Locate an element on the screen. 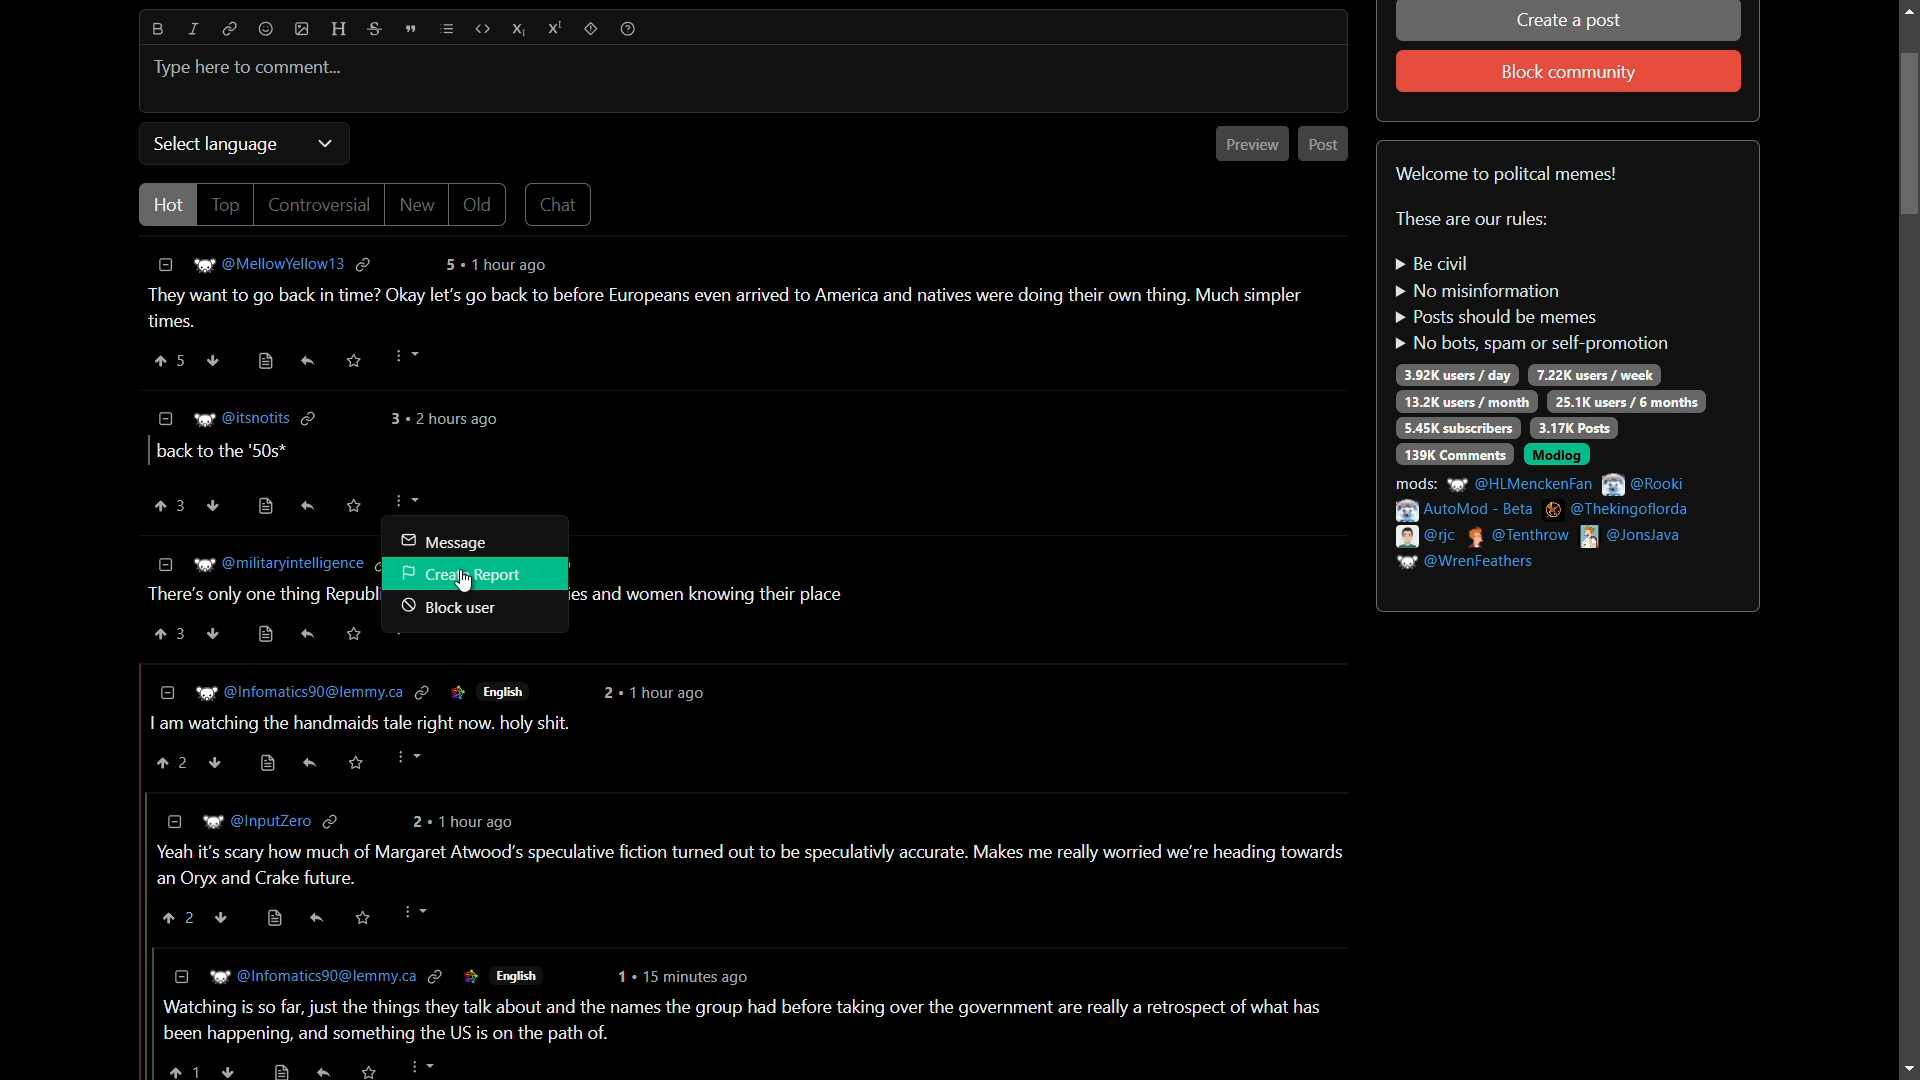 The width and height of the screenshot is (1920, 1080). controversial is located at coordinates (317, 205).